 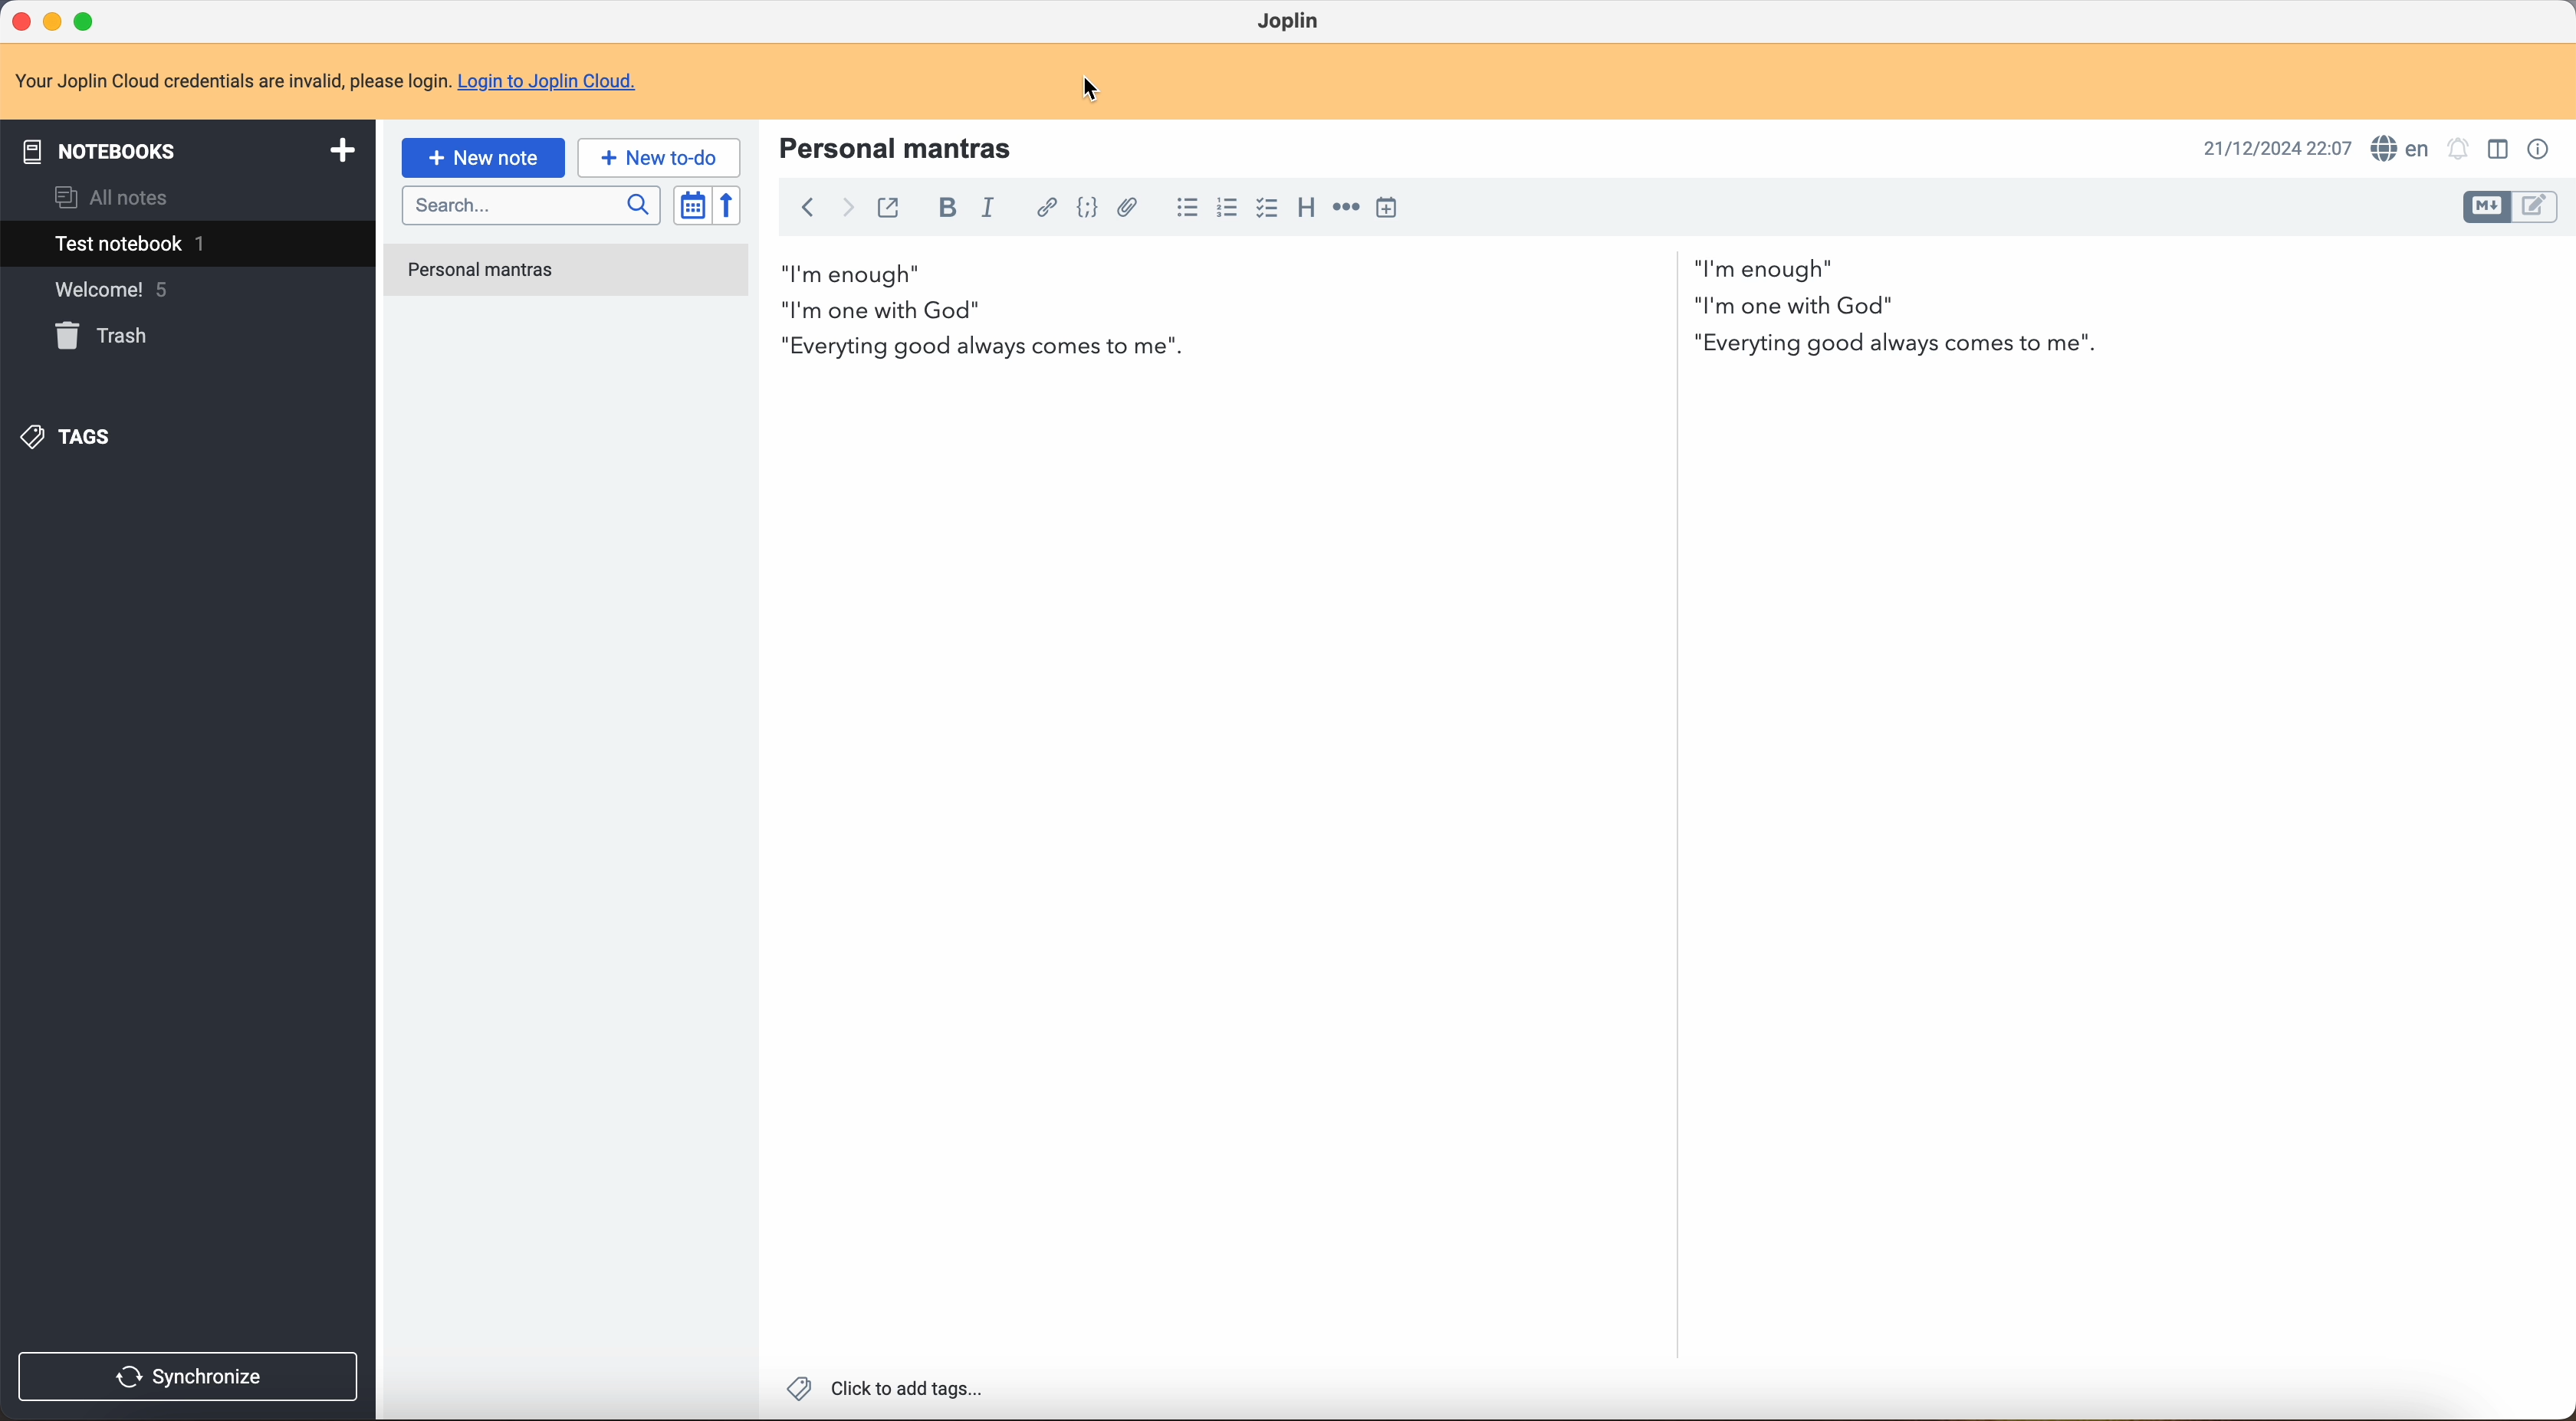 I want to click on toggle sort order field, so click(x=689, y=204).